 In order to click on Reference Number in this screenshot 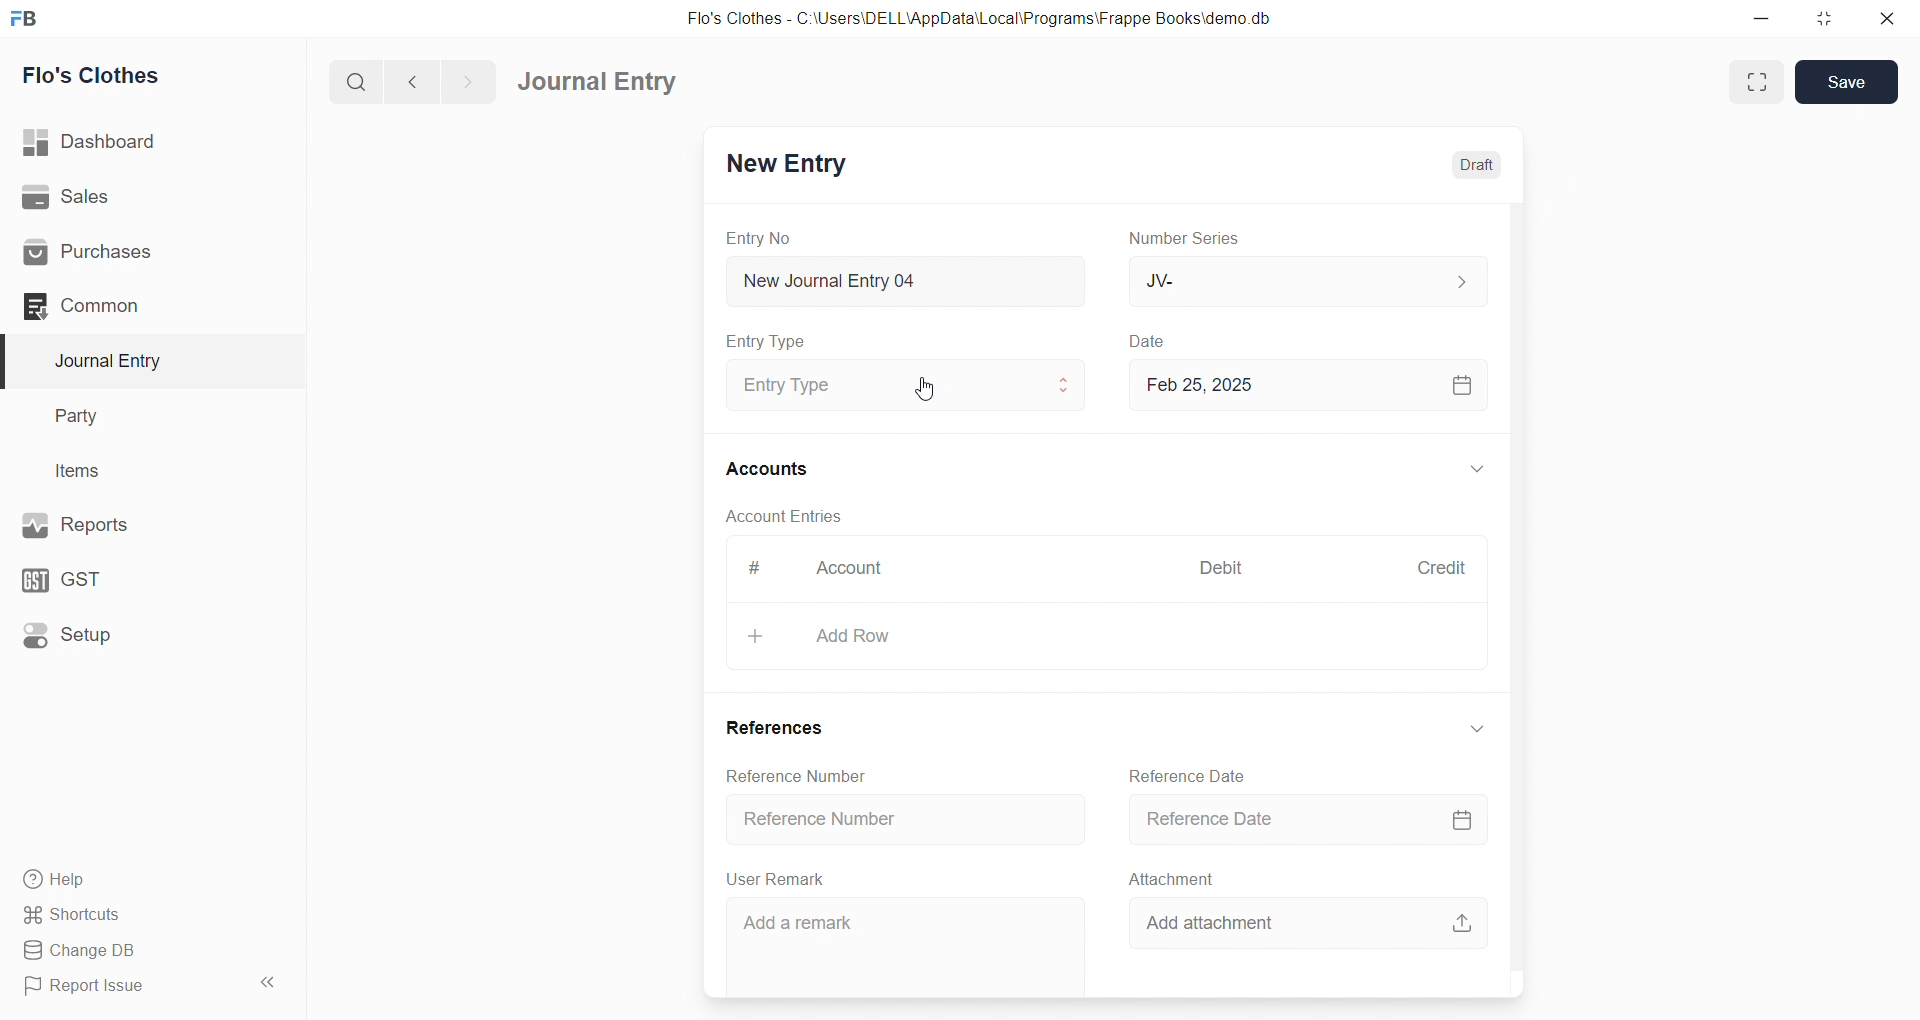, I will do `click(908, 817)`.